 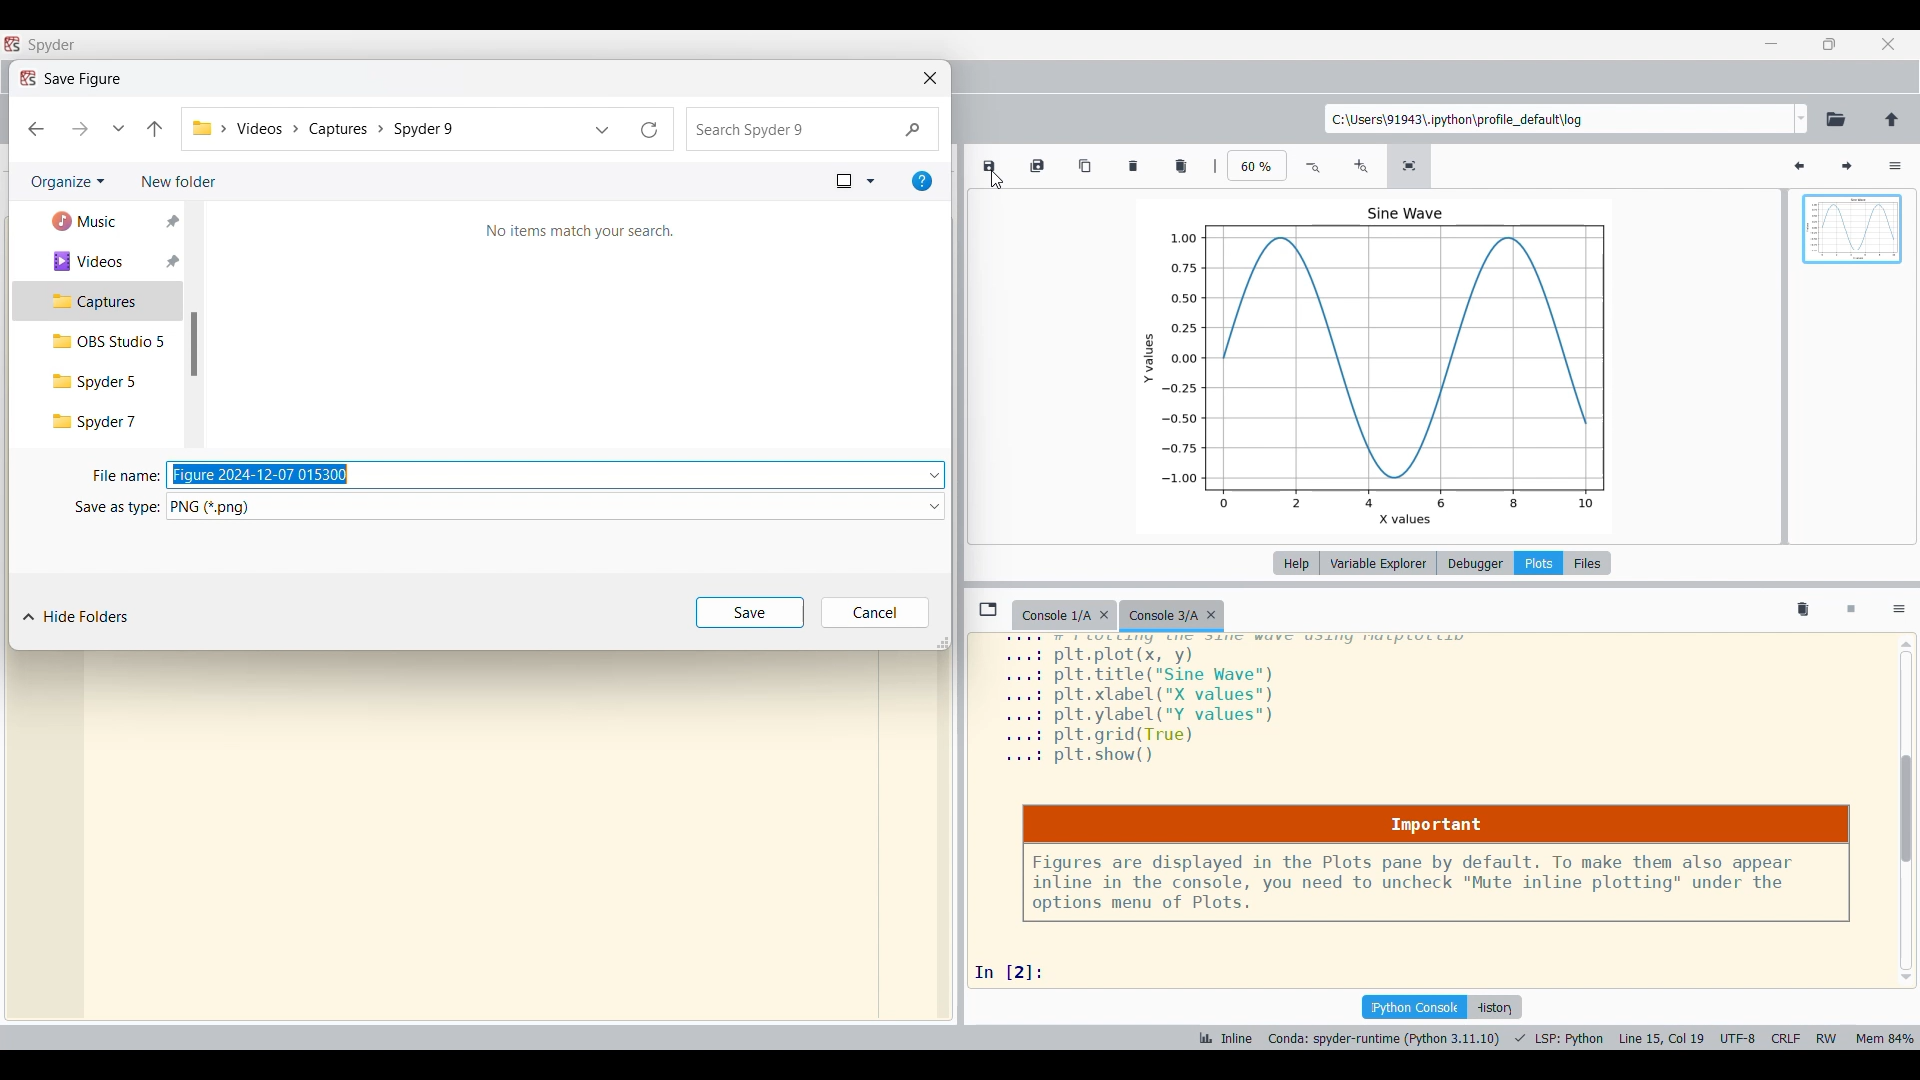 I want to click on Options, so click(x=1896, y=166).